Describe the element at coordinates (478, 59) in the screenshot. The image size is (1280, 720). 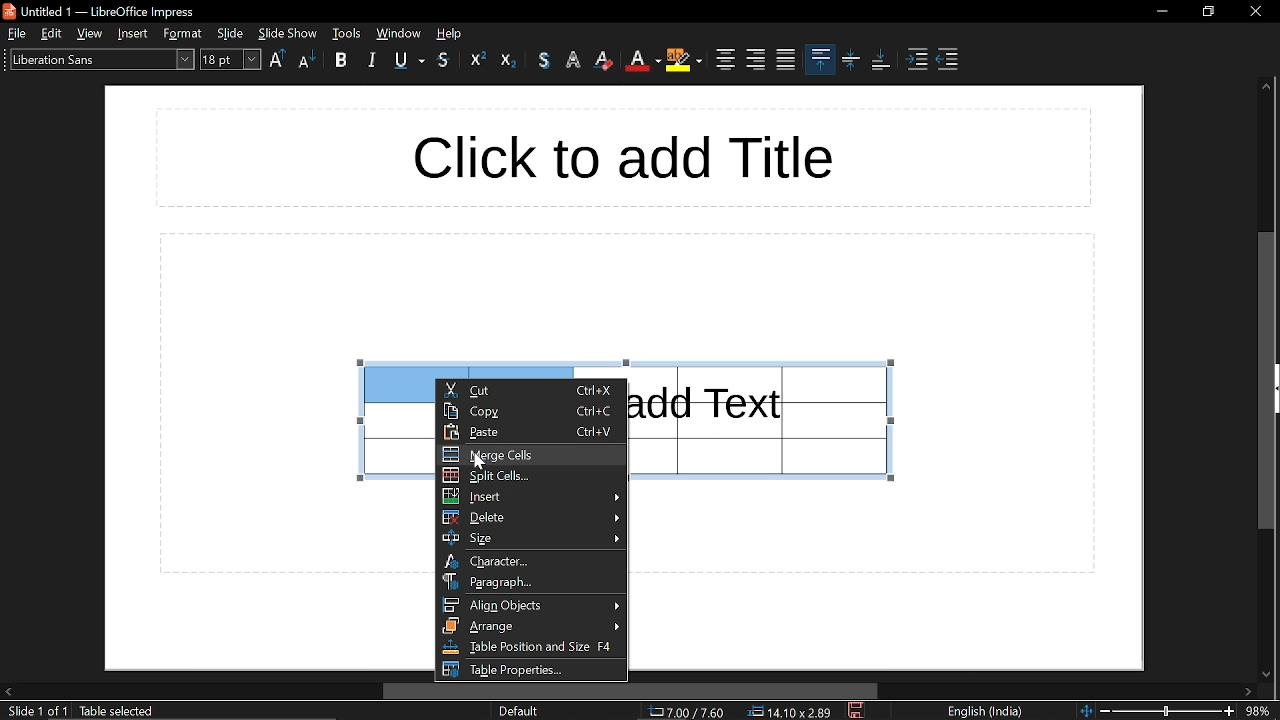
I see `superscript` at that location.